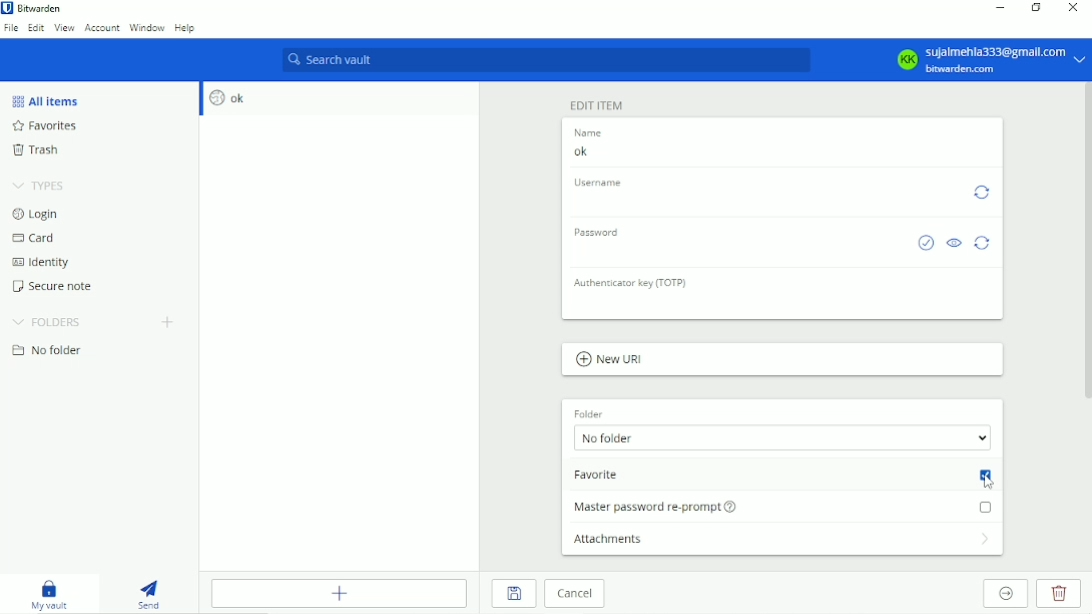  What do you see at coordinates (986, 58) in the screenshot?
I see `Account` at bounding box center [986, 58].